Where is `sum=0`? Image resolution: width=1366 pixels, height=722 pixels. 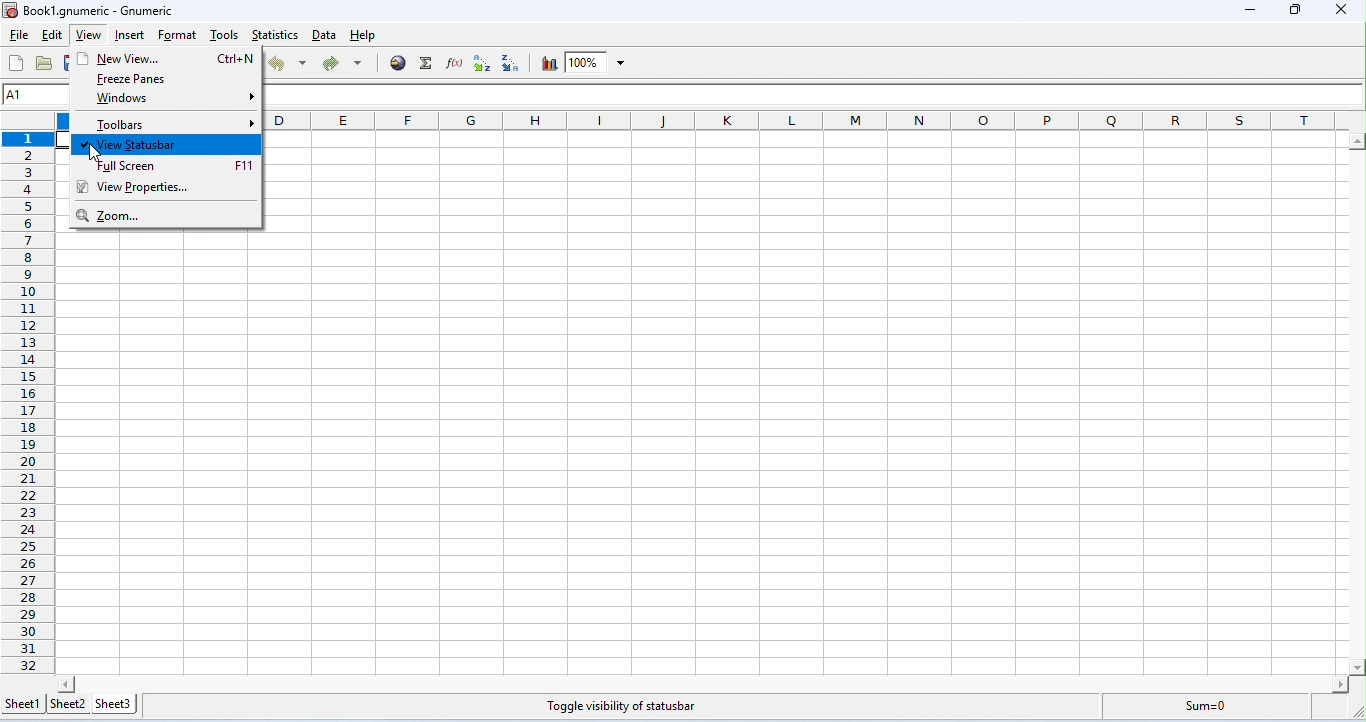
sum=0 is located at coordinates (1209, 708).